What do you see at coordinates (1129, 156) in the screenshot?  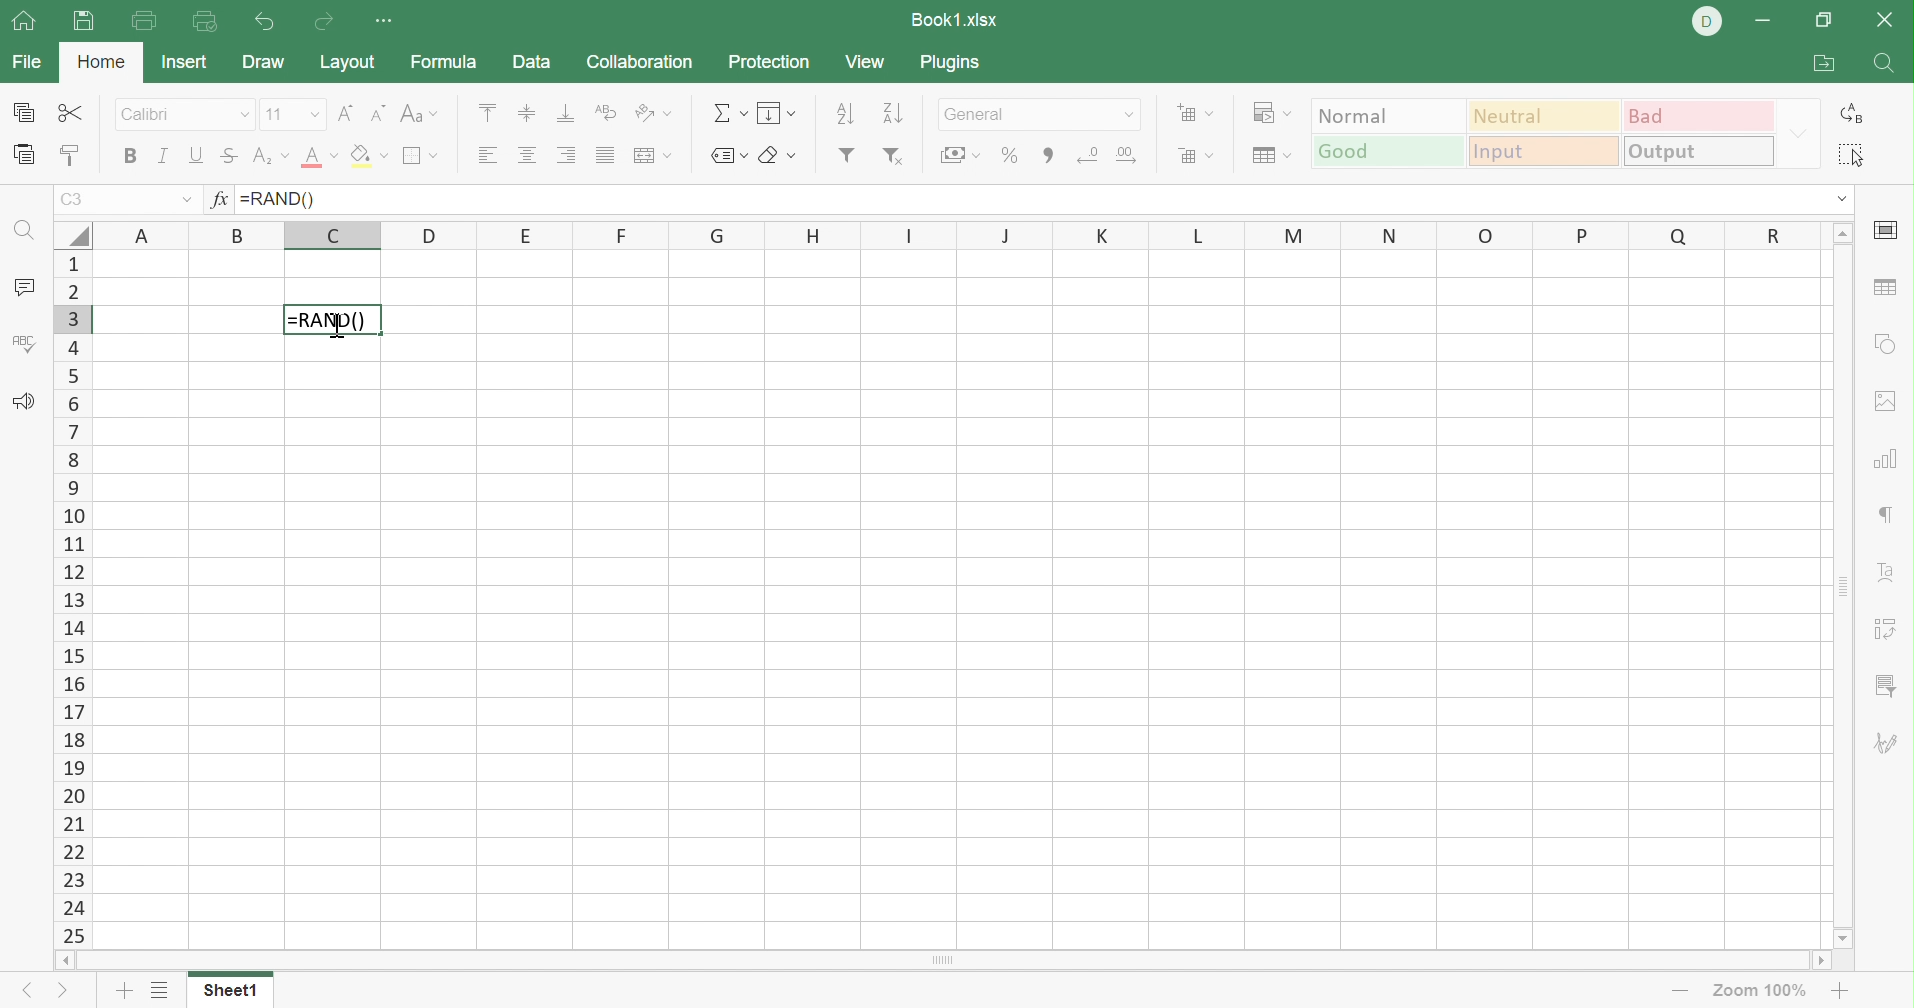 I see `Increase decimal` at bounding box center [1129, 156].